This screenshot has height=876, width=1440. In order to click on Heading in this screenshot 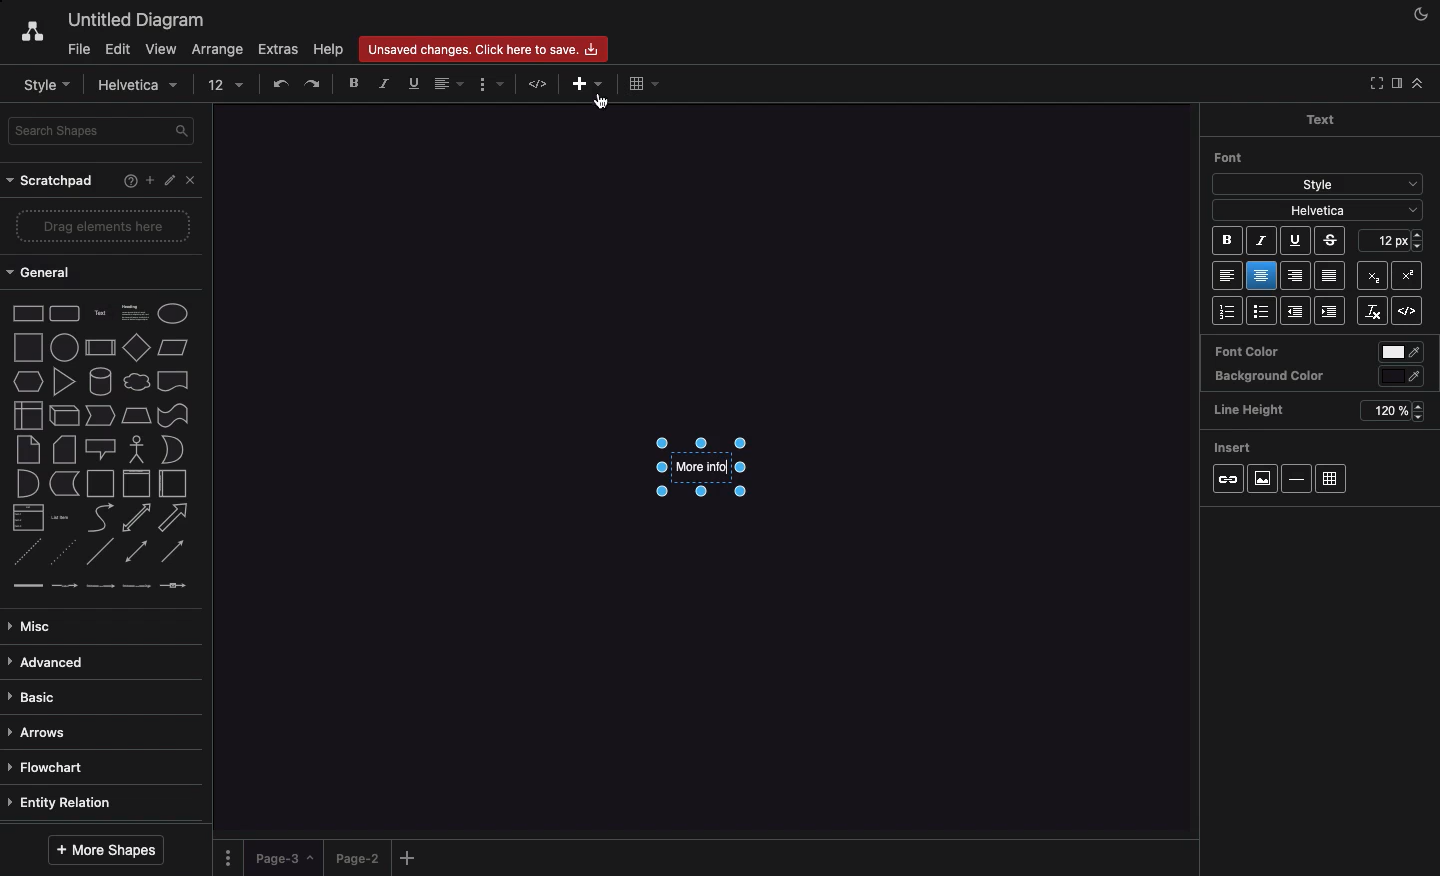, I will do `click(137, 311)`.